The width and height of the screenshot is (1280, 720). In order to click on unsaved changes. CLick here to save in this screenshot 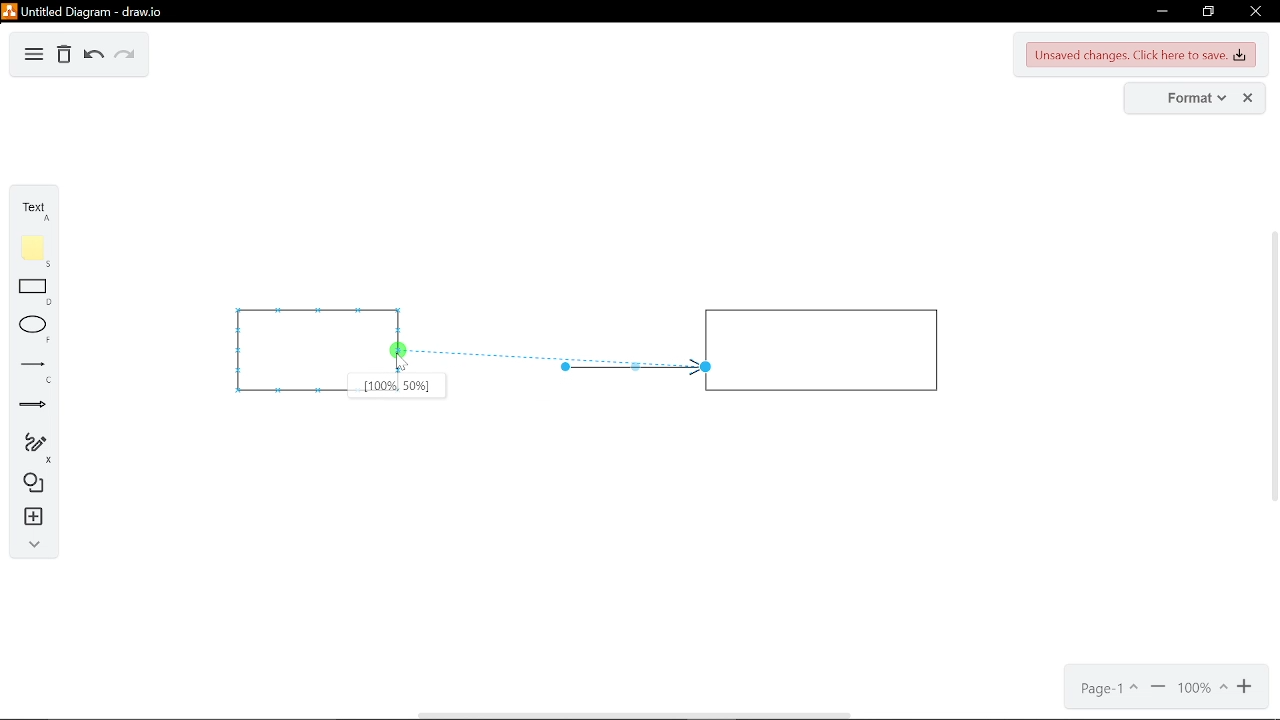, I will do `click(1138, 55)`.